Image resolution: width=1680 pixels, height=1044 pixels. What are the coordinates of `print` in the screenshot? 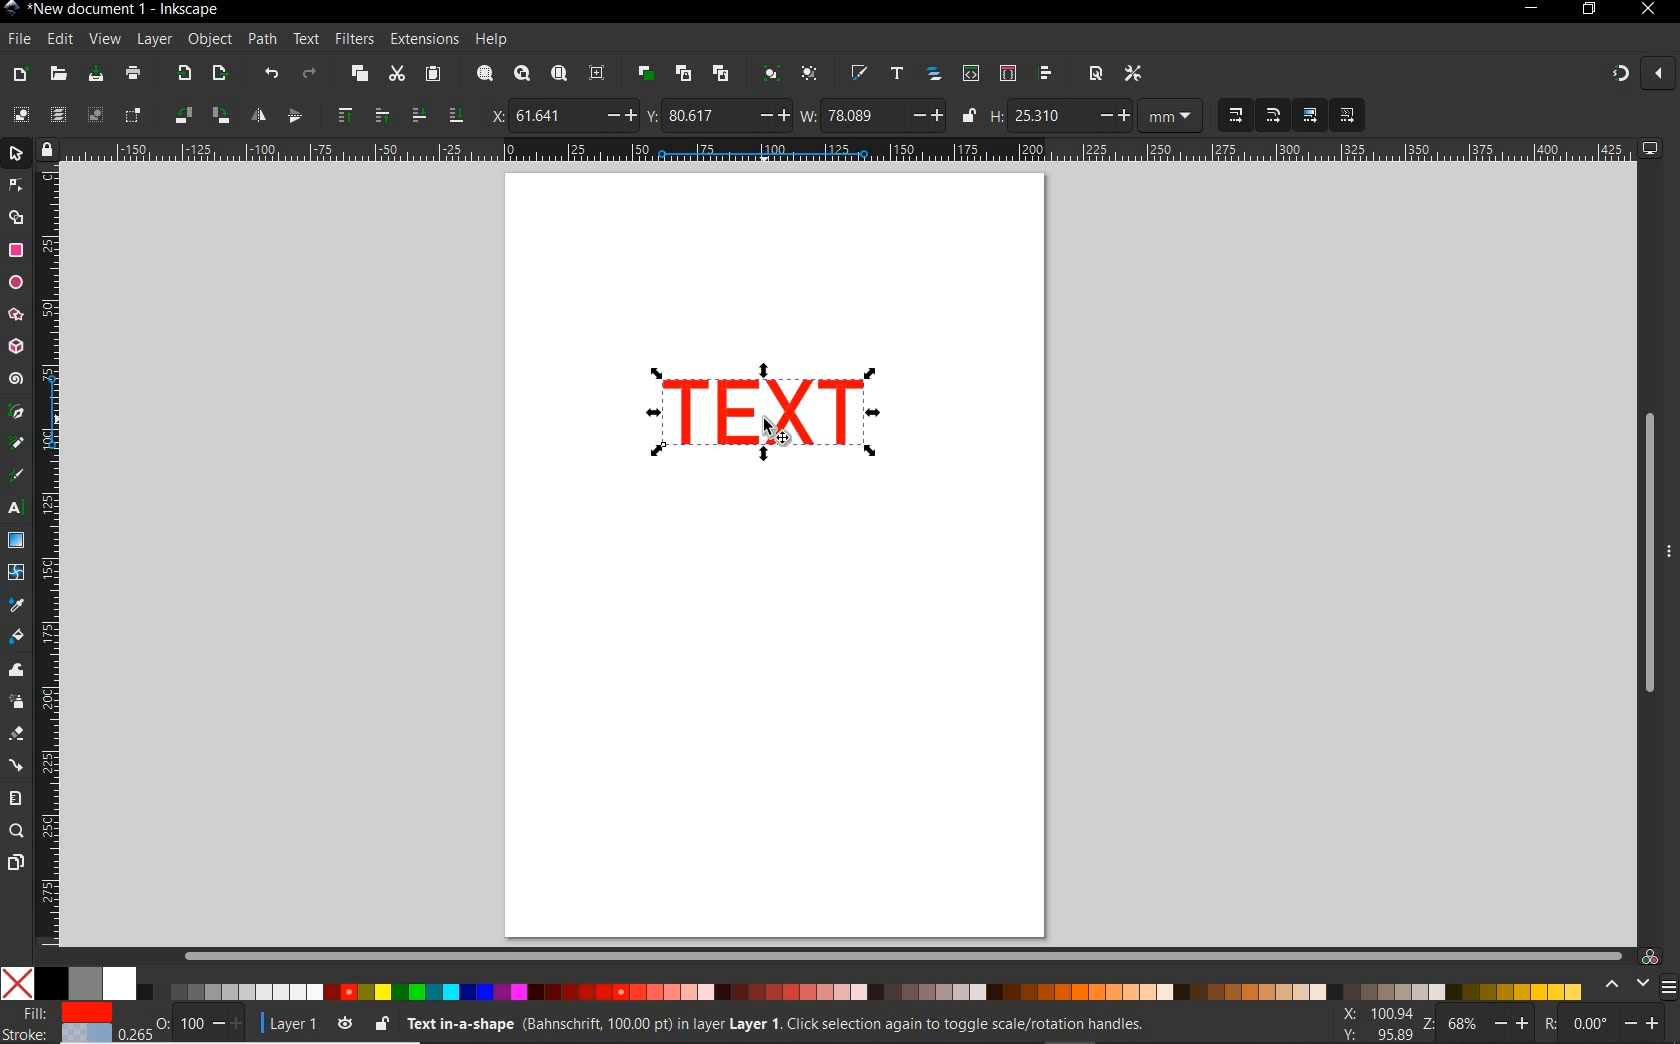 It's located at (131, 75).